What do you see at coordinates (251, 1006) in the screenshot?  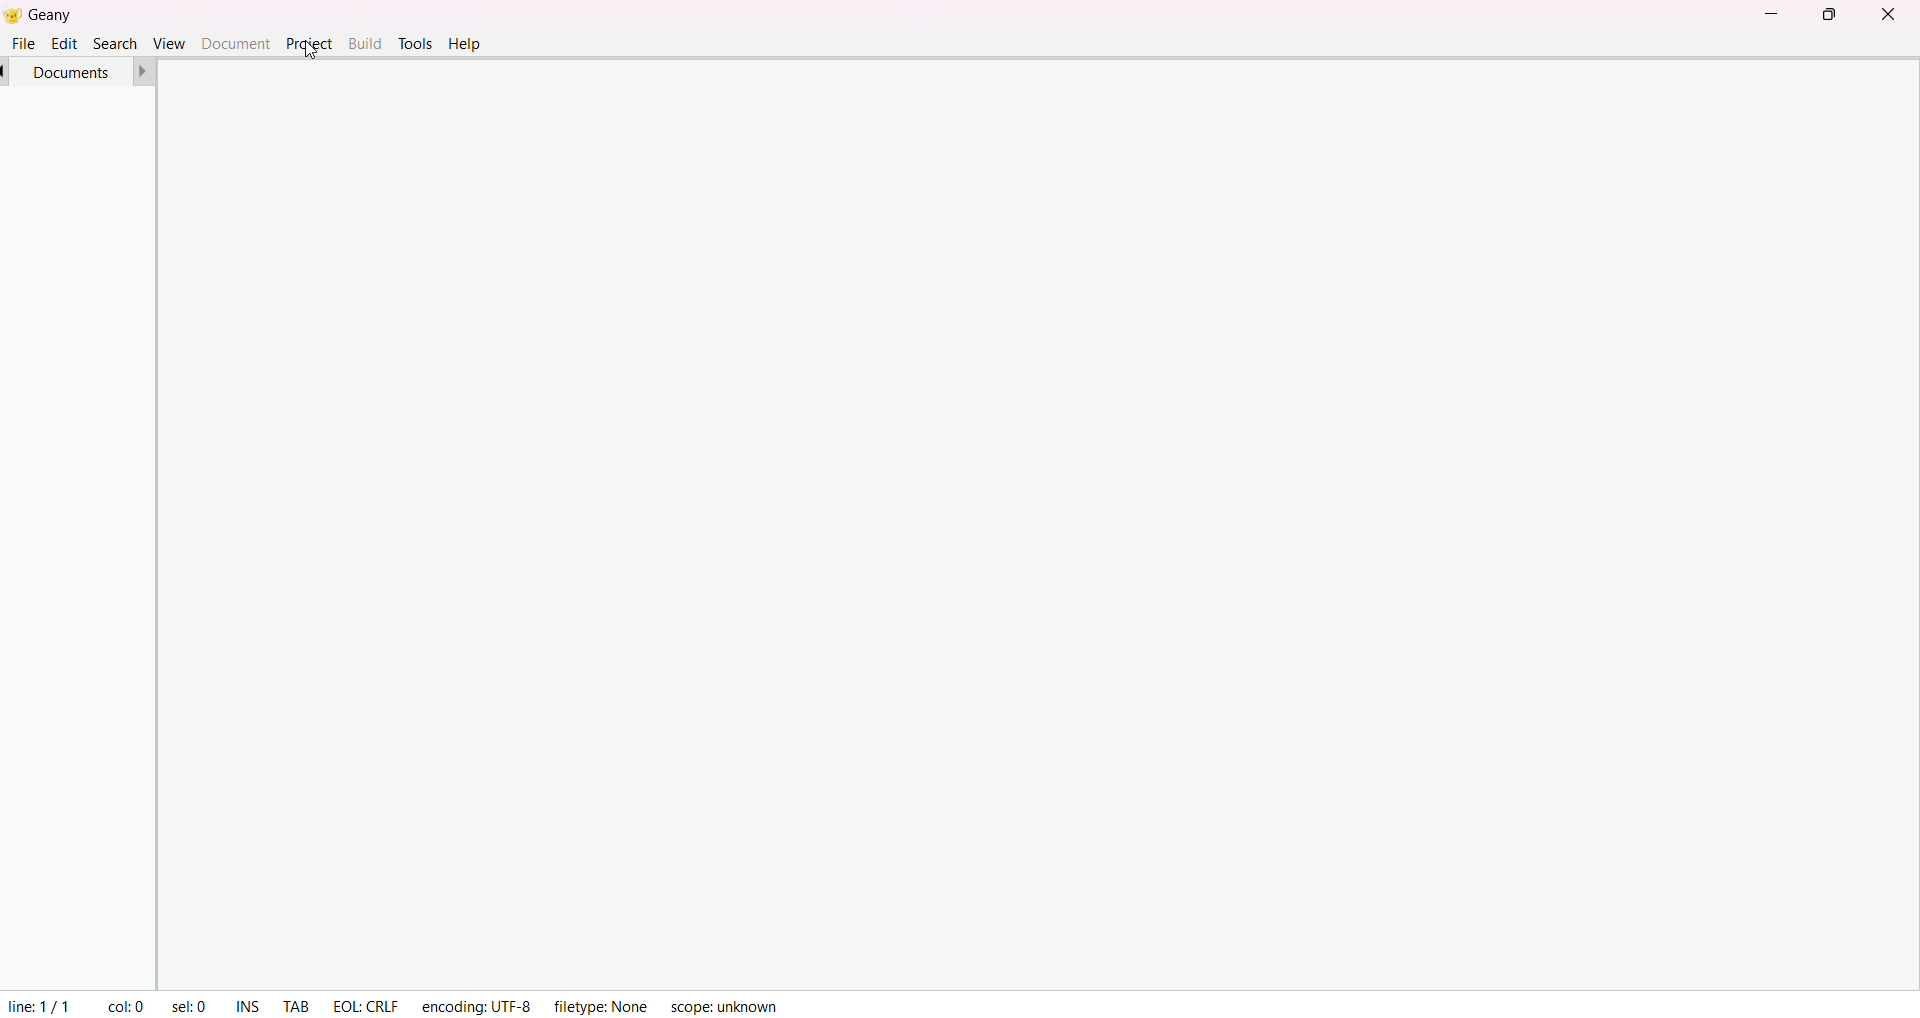 I see `ins` at bounding box center [251, 1006].